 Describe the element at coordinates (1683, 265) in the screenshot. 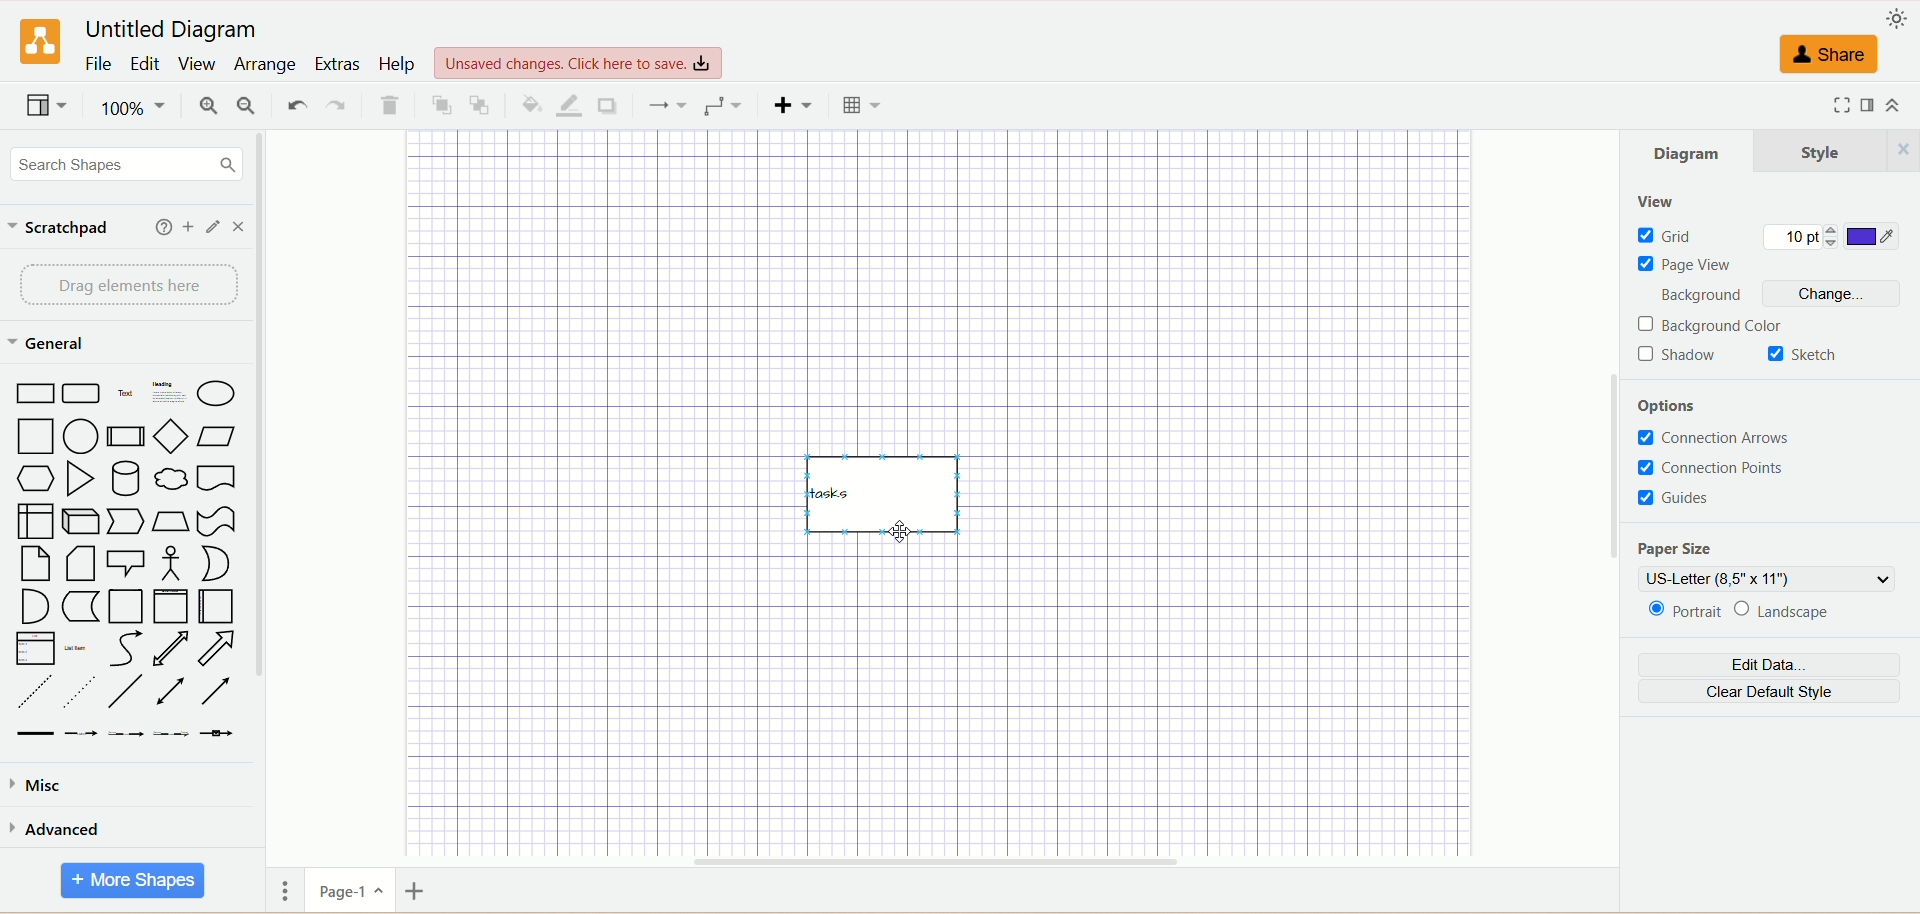

I see `page view` at that location.